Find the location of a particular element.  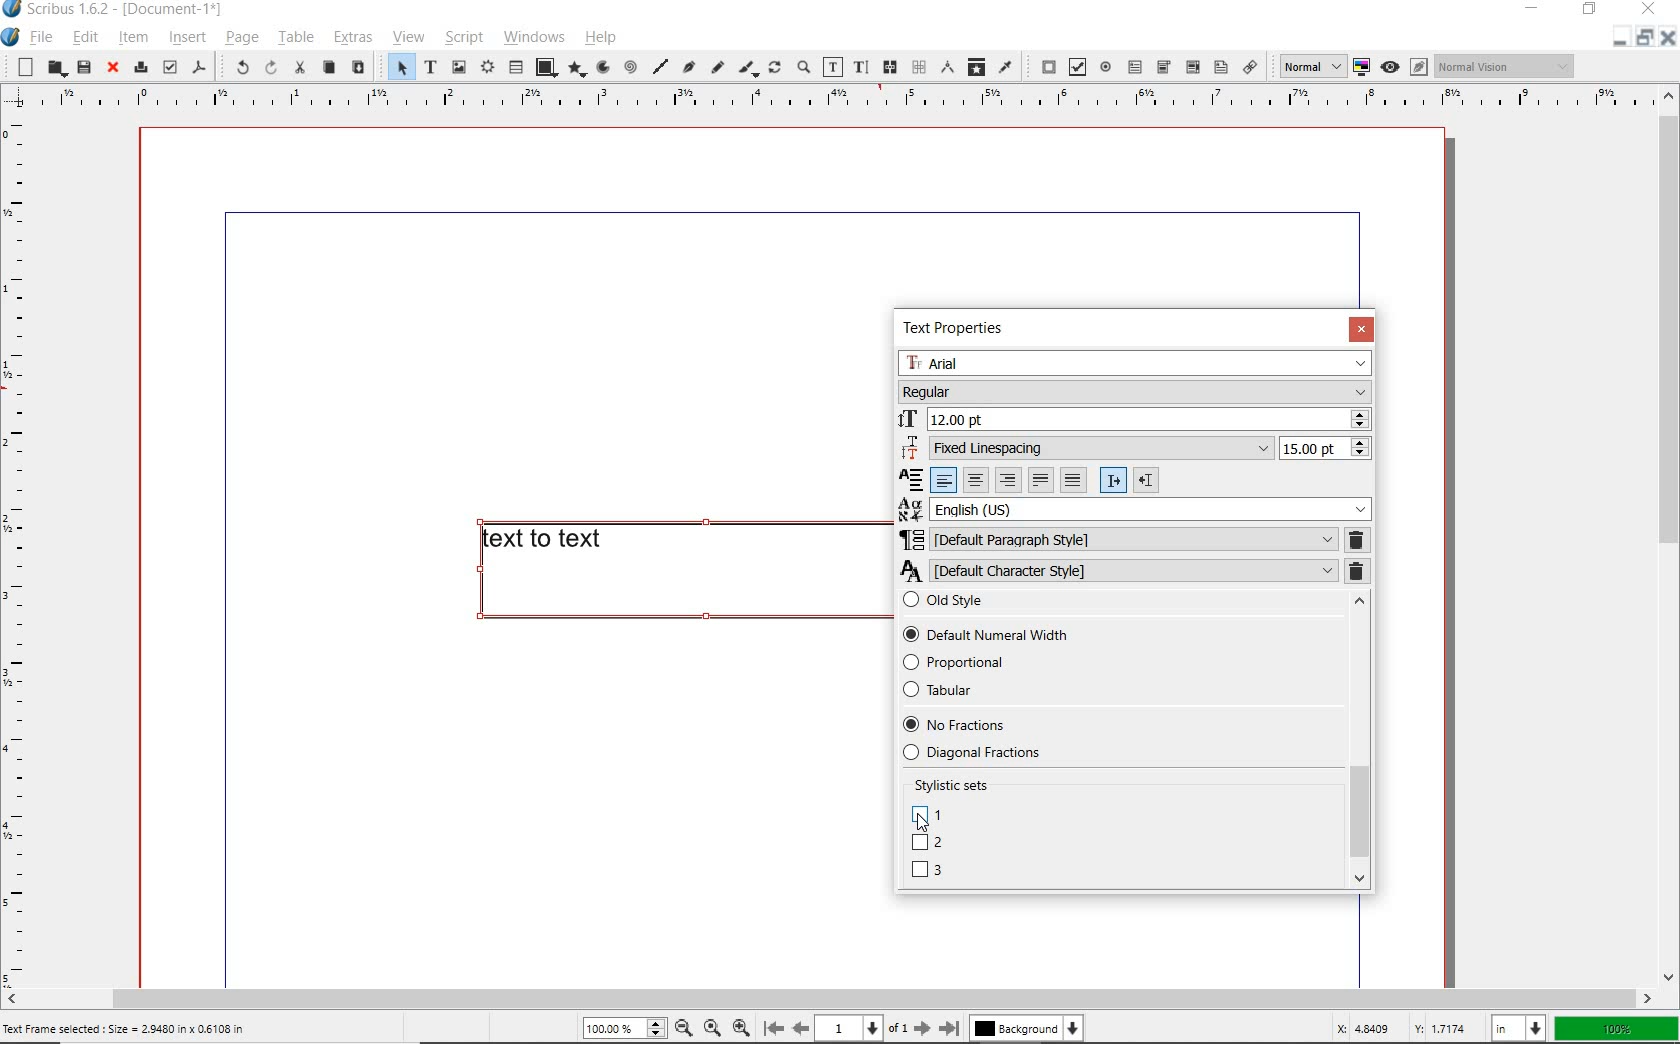

Center align is located at coordinates (975, 480).